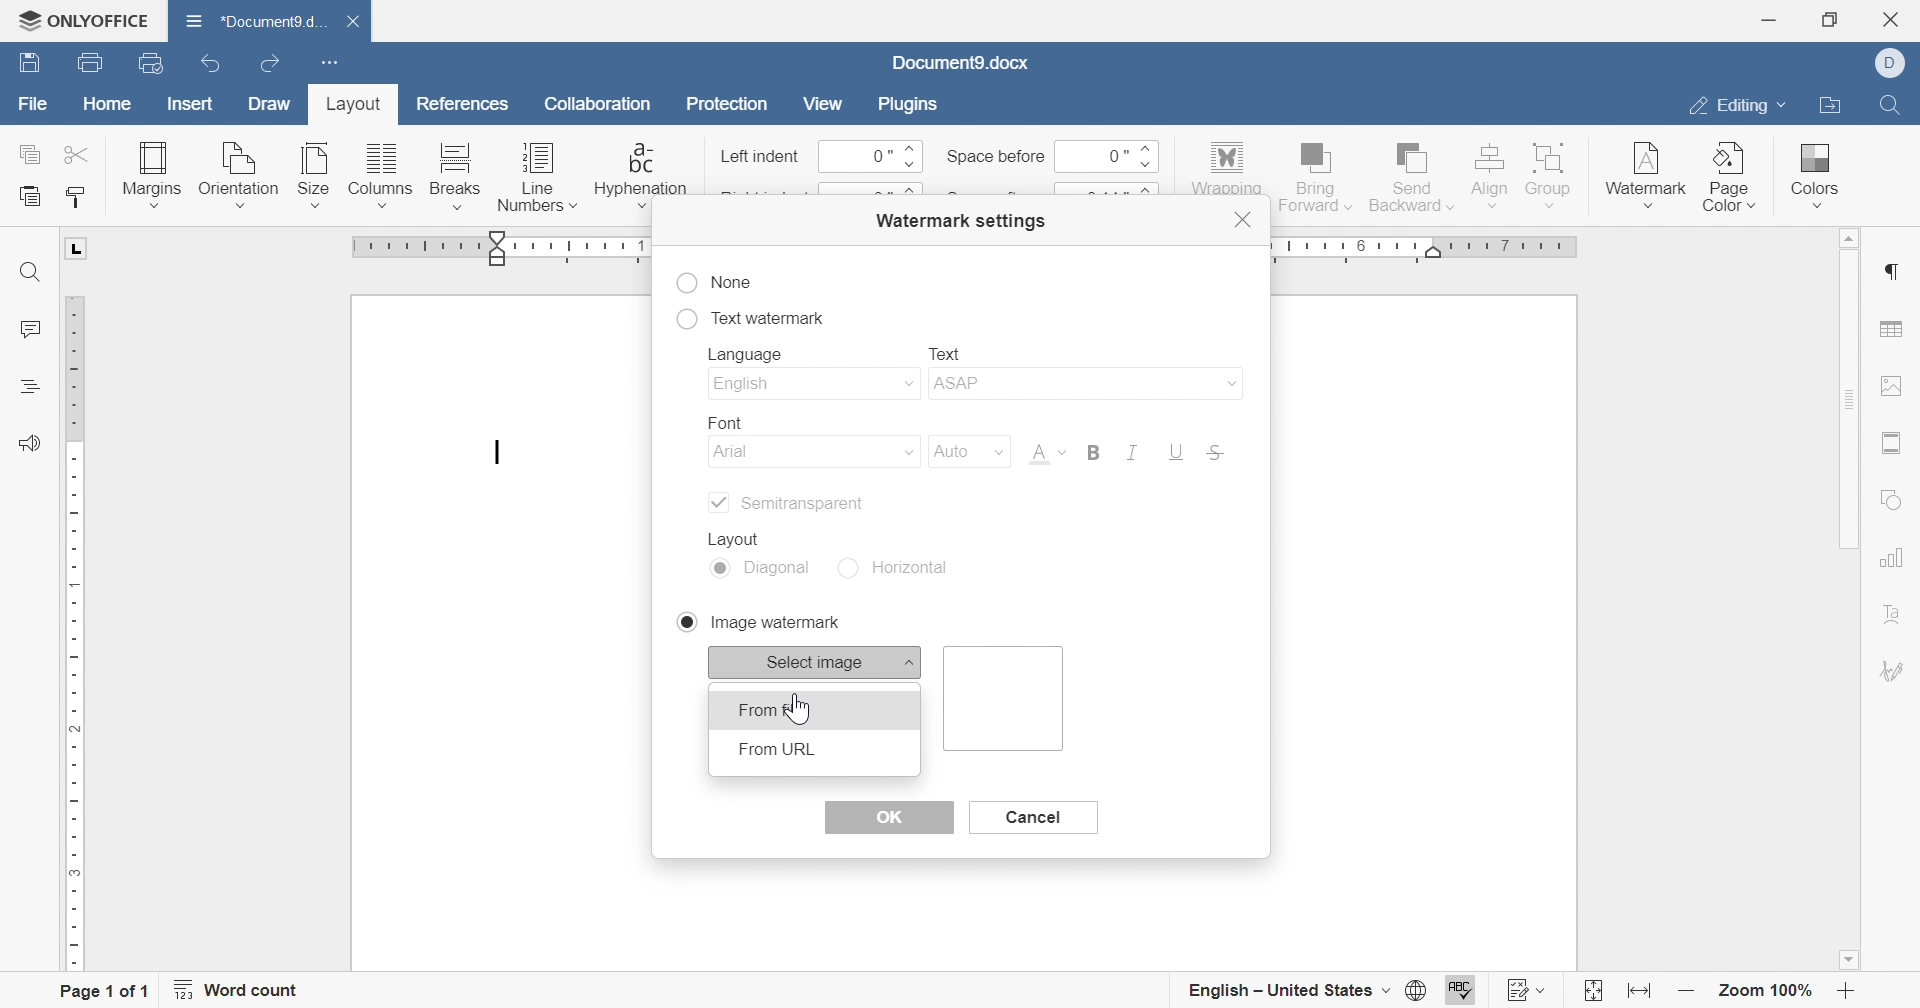 Image resolution: width=1920 pixels, height=1008 pixels. I want to click on find, so click(30, 273).